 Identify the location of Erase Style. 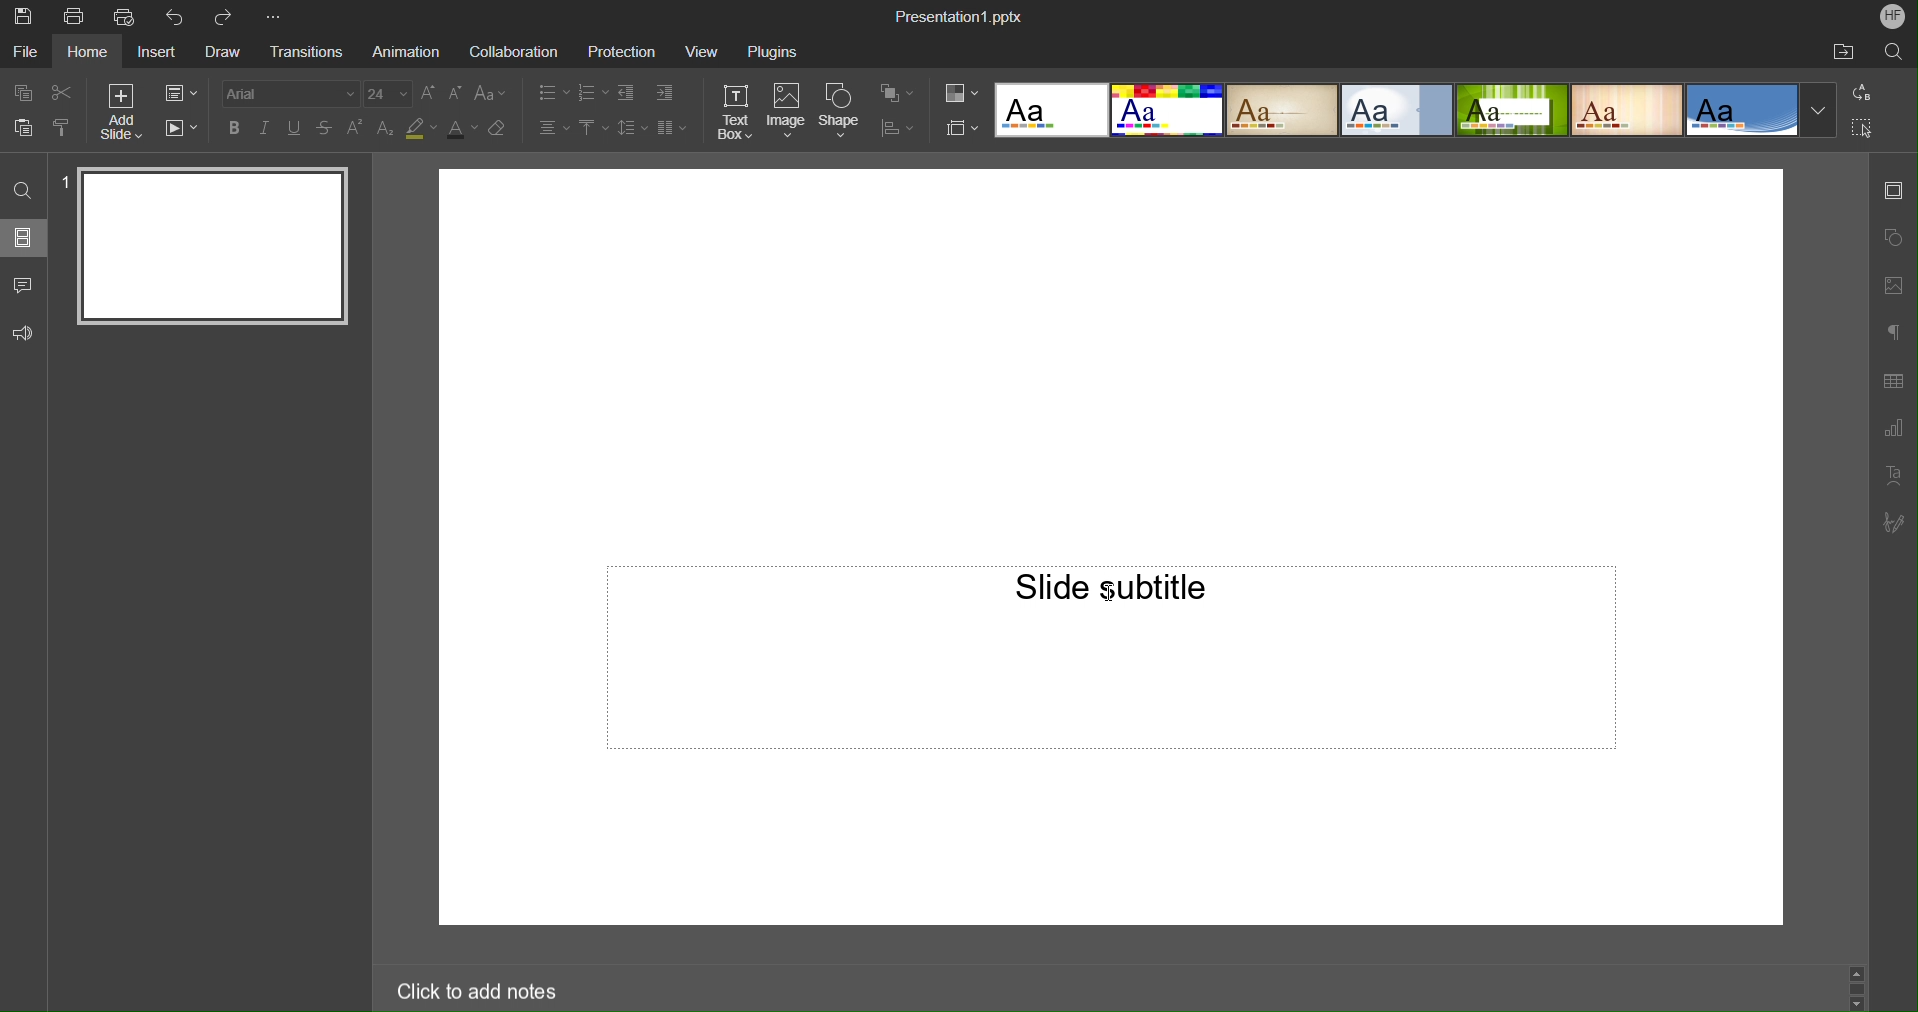
(500, 129).